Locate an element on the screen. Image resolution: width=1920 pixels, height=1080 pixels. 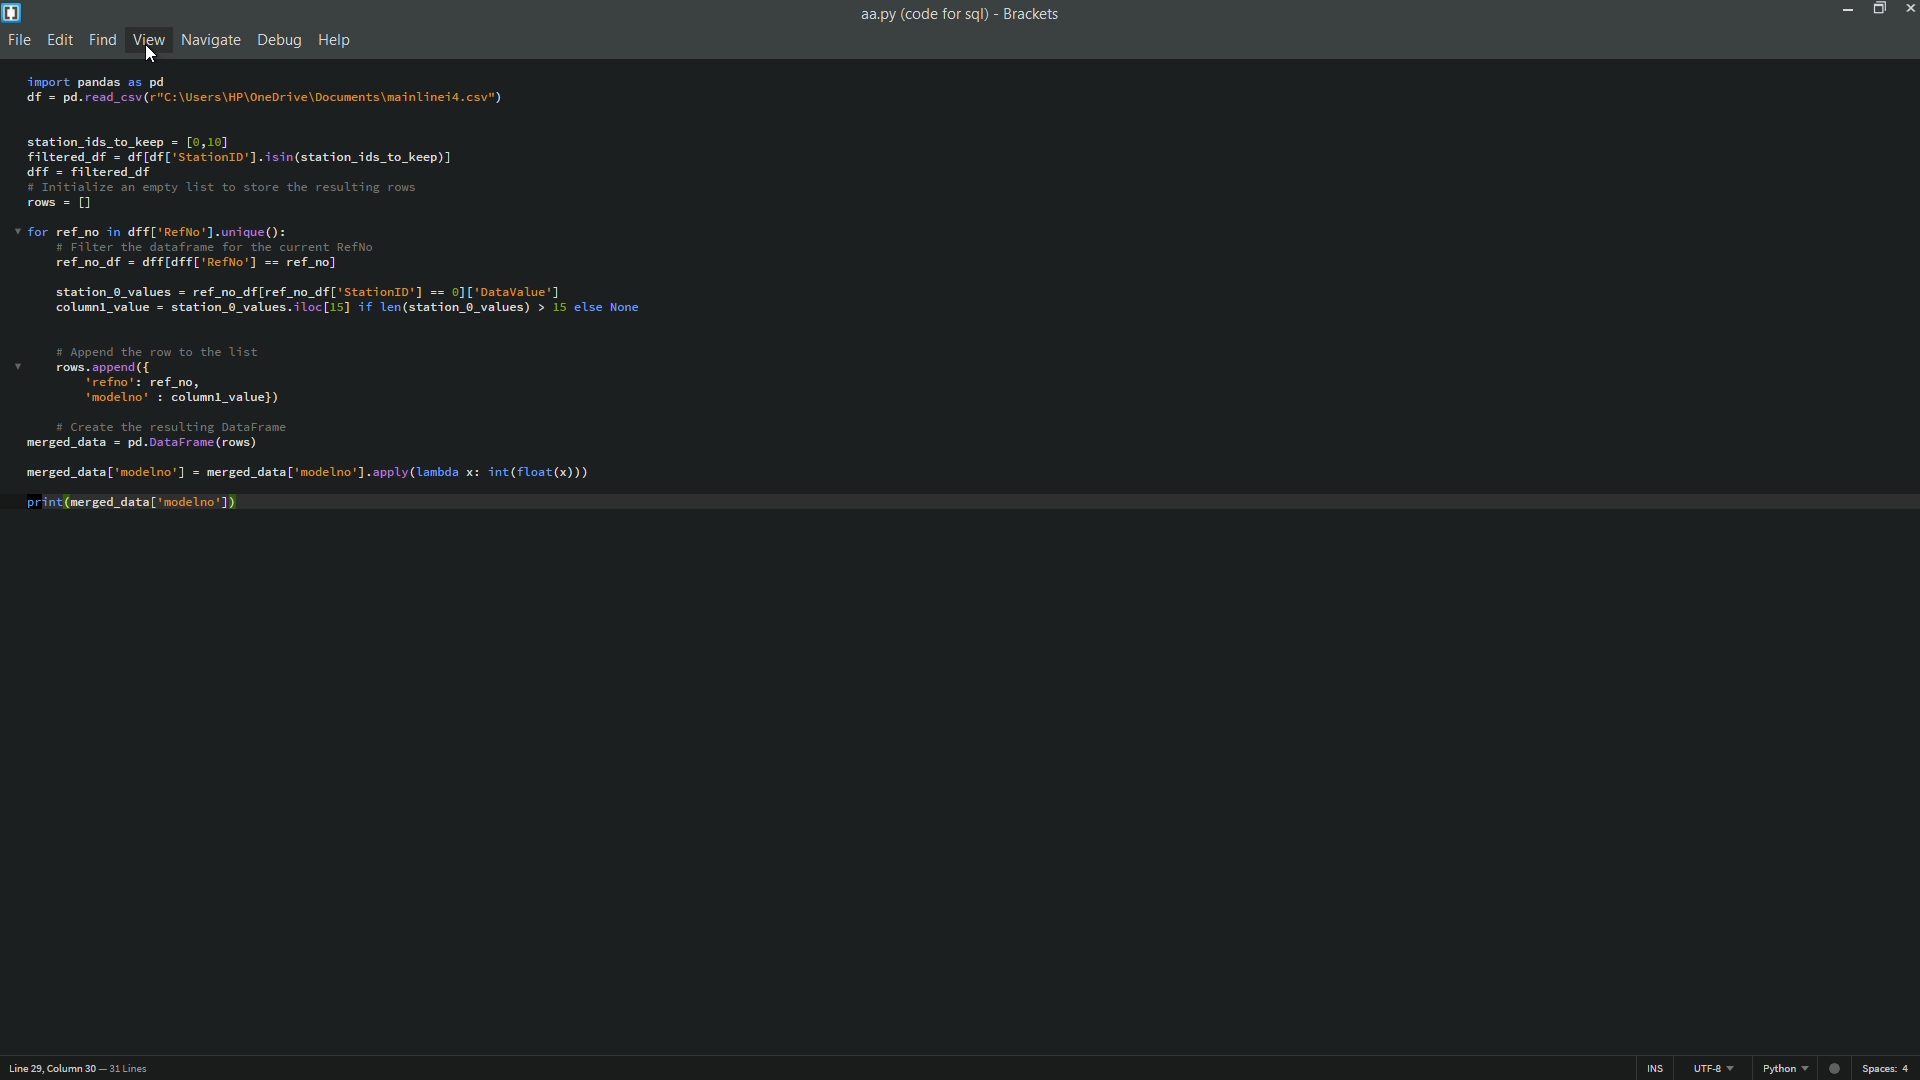
space button is located at coordinates (1885, 1068).